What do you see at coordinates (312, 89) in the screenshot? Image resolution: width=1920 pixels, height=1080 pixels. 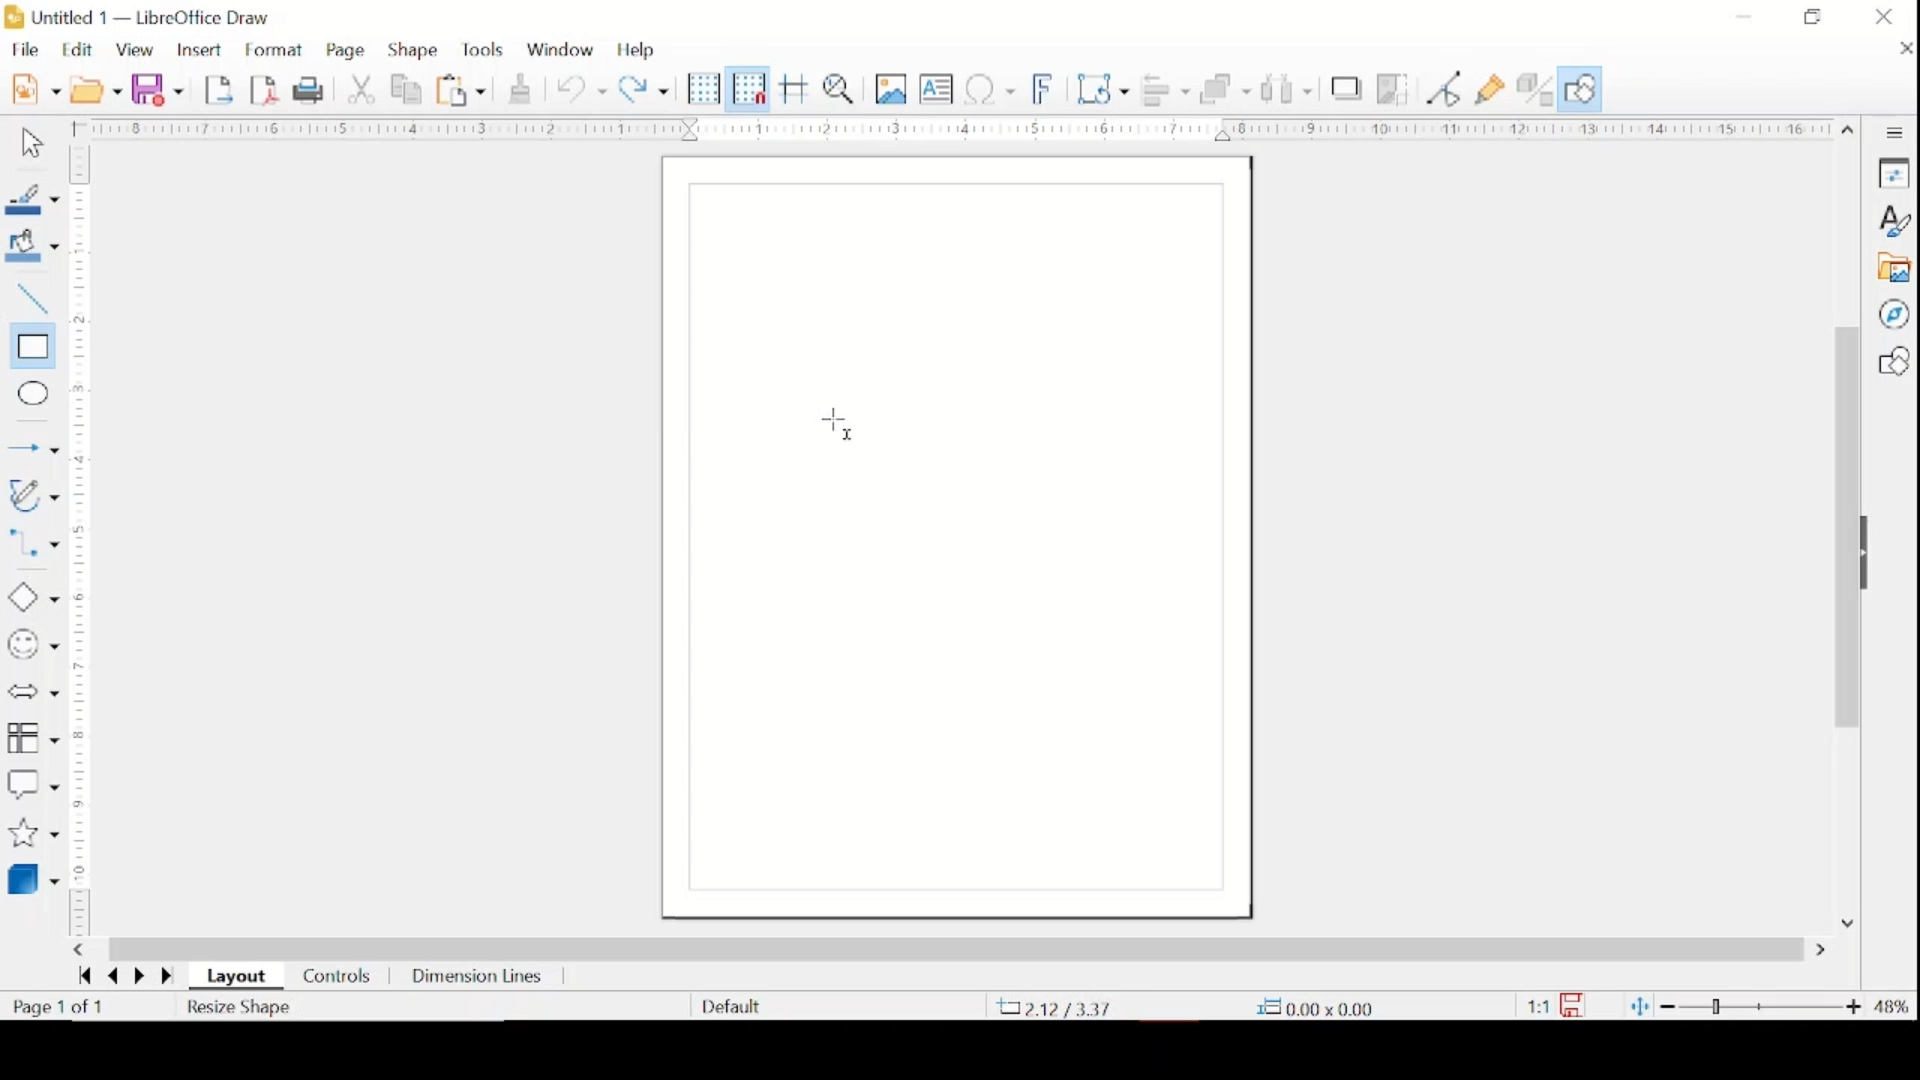 I see `print` at bounding box center [312, 89].